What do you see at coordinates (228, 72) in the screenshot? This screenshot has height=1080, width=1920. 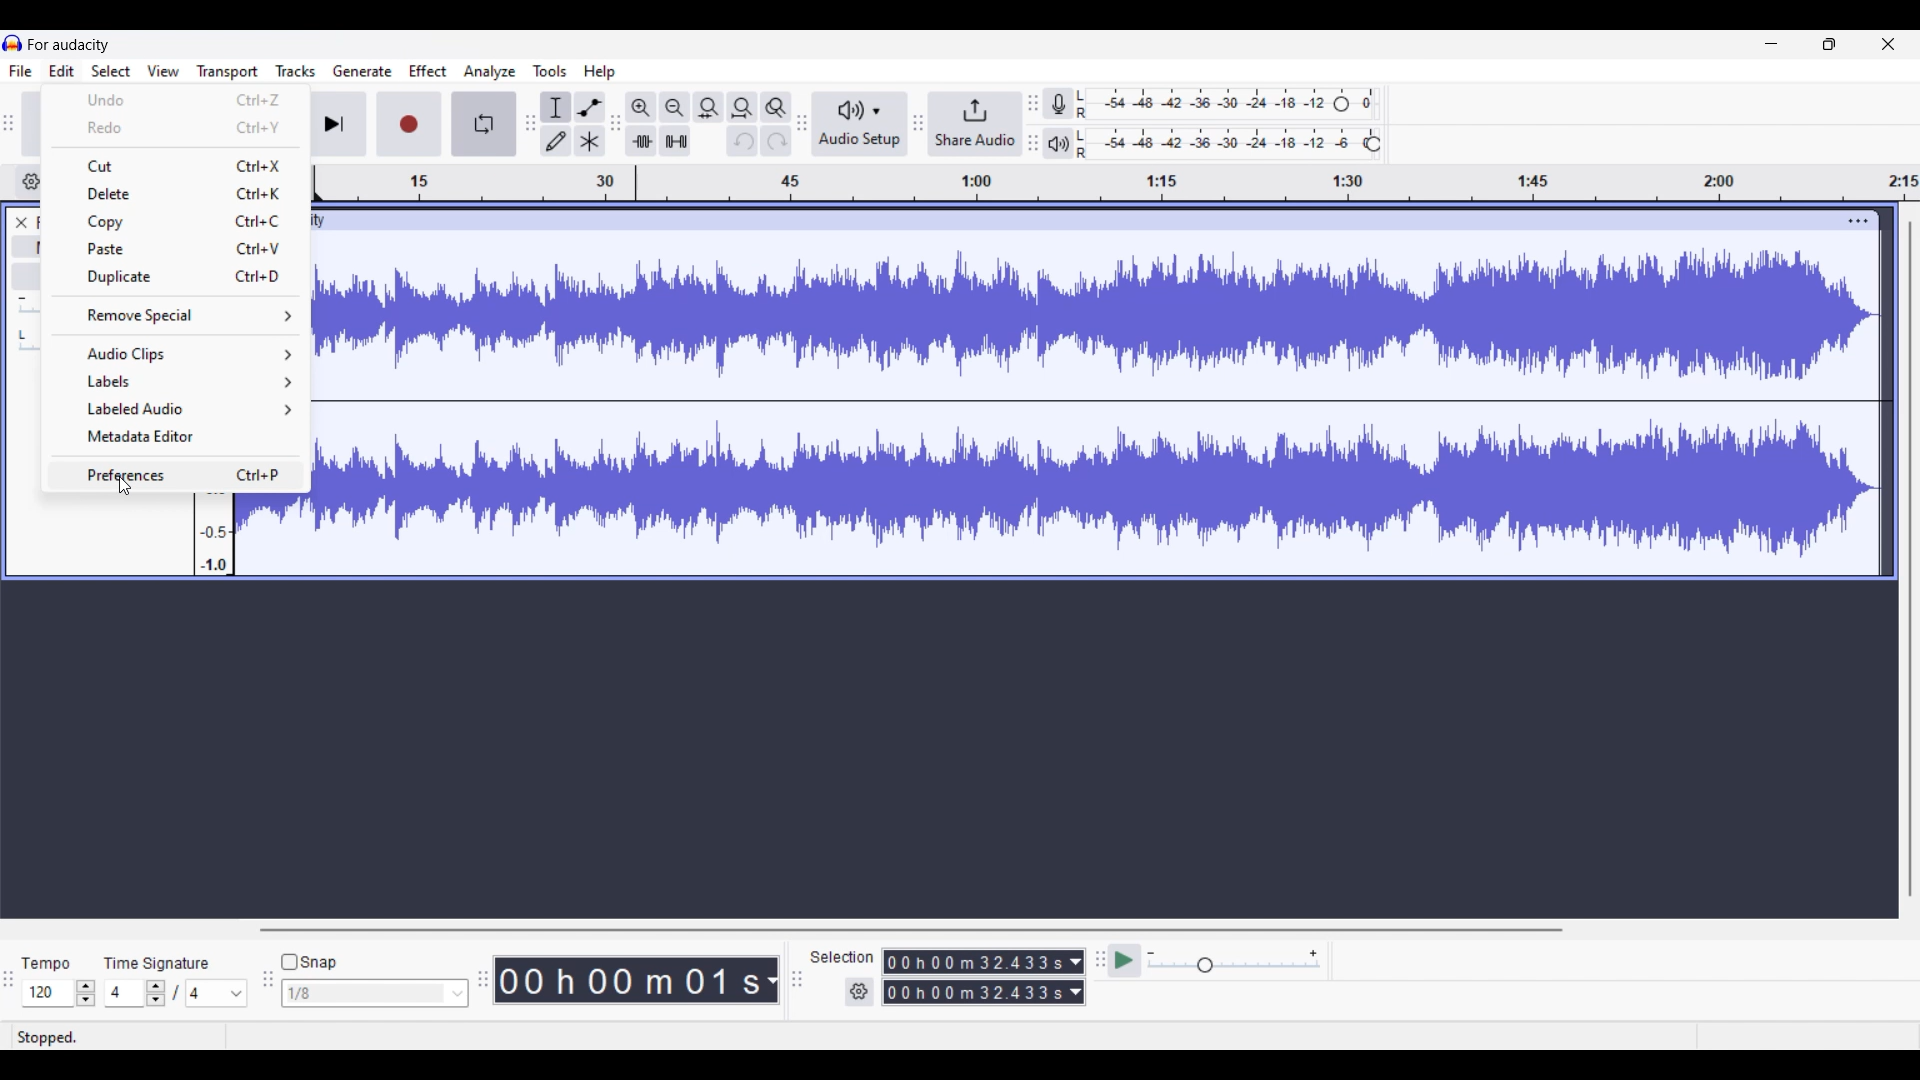 I see `Transport menu` at bounding box center [228, 72].